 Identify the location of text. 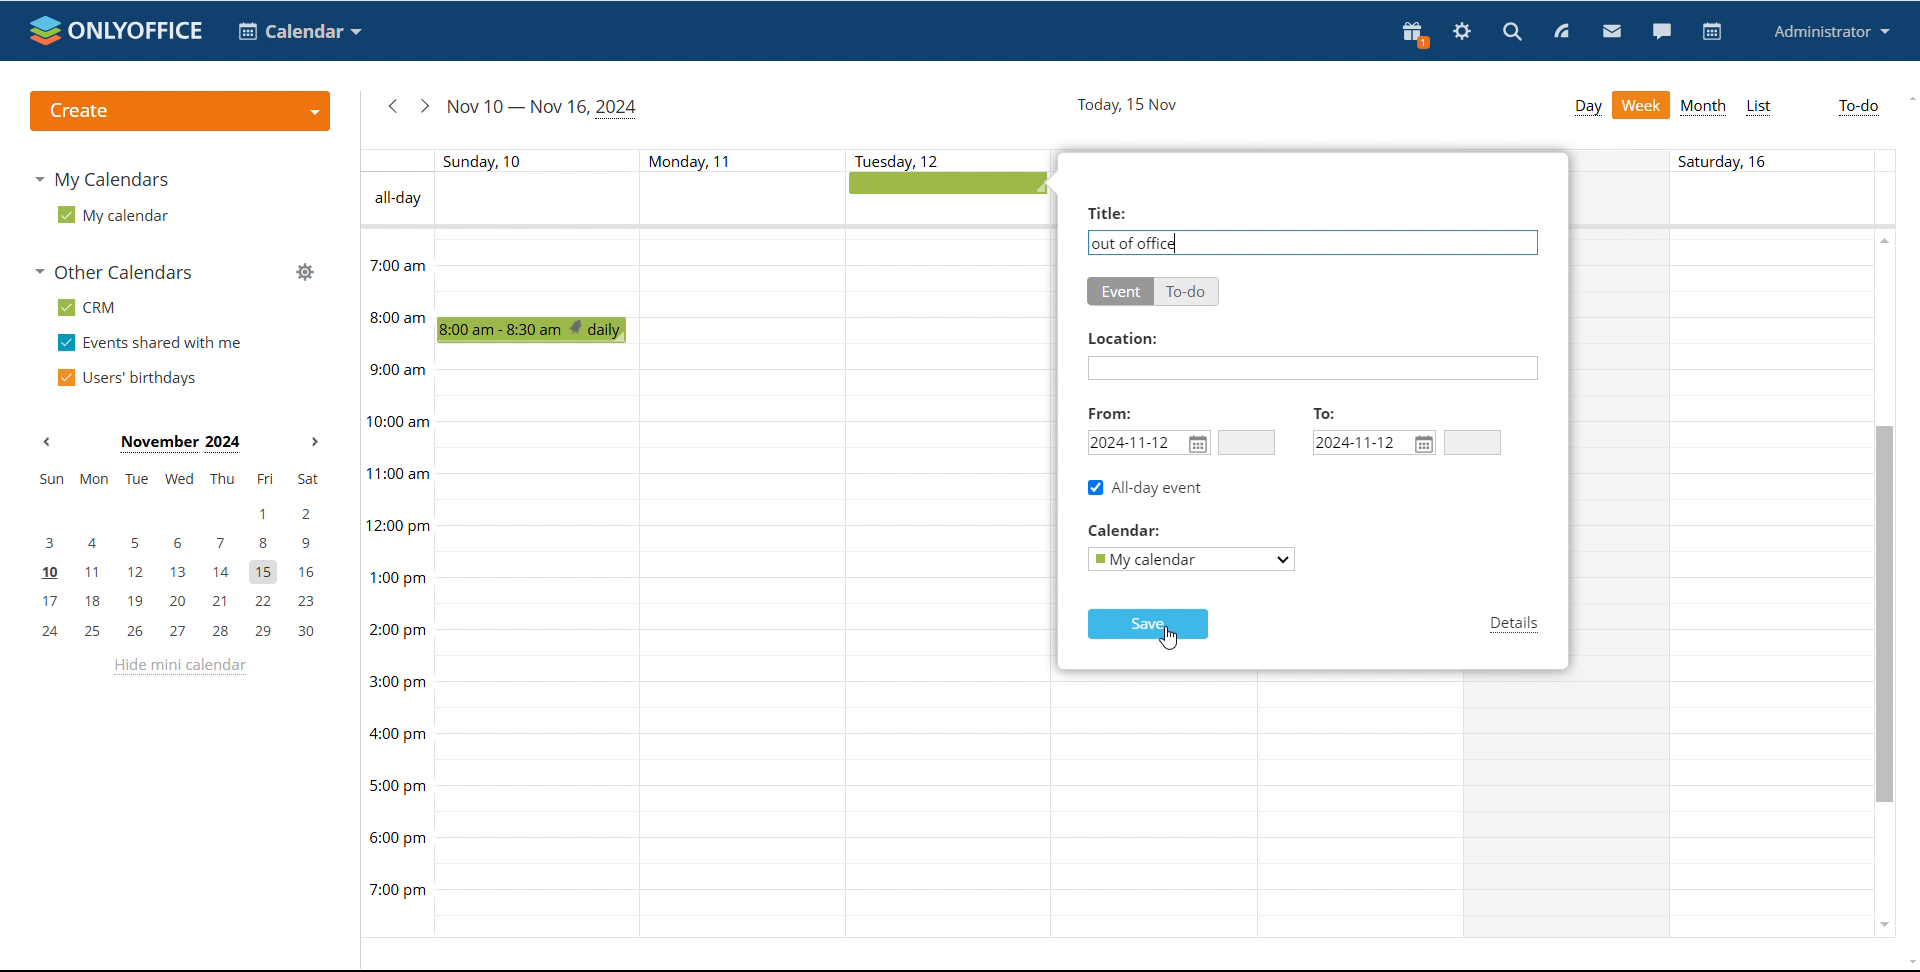
(397, 199).